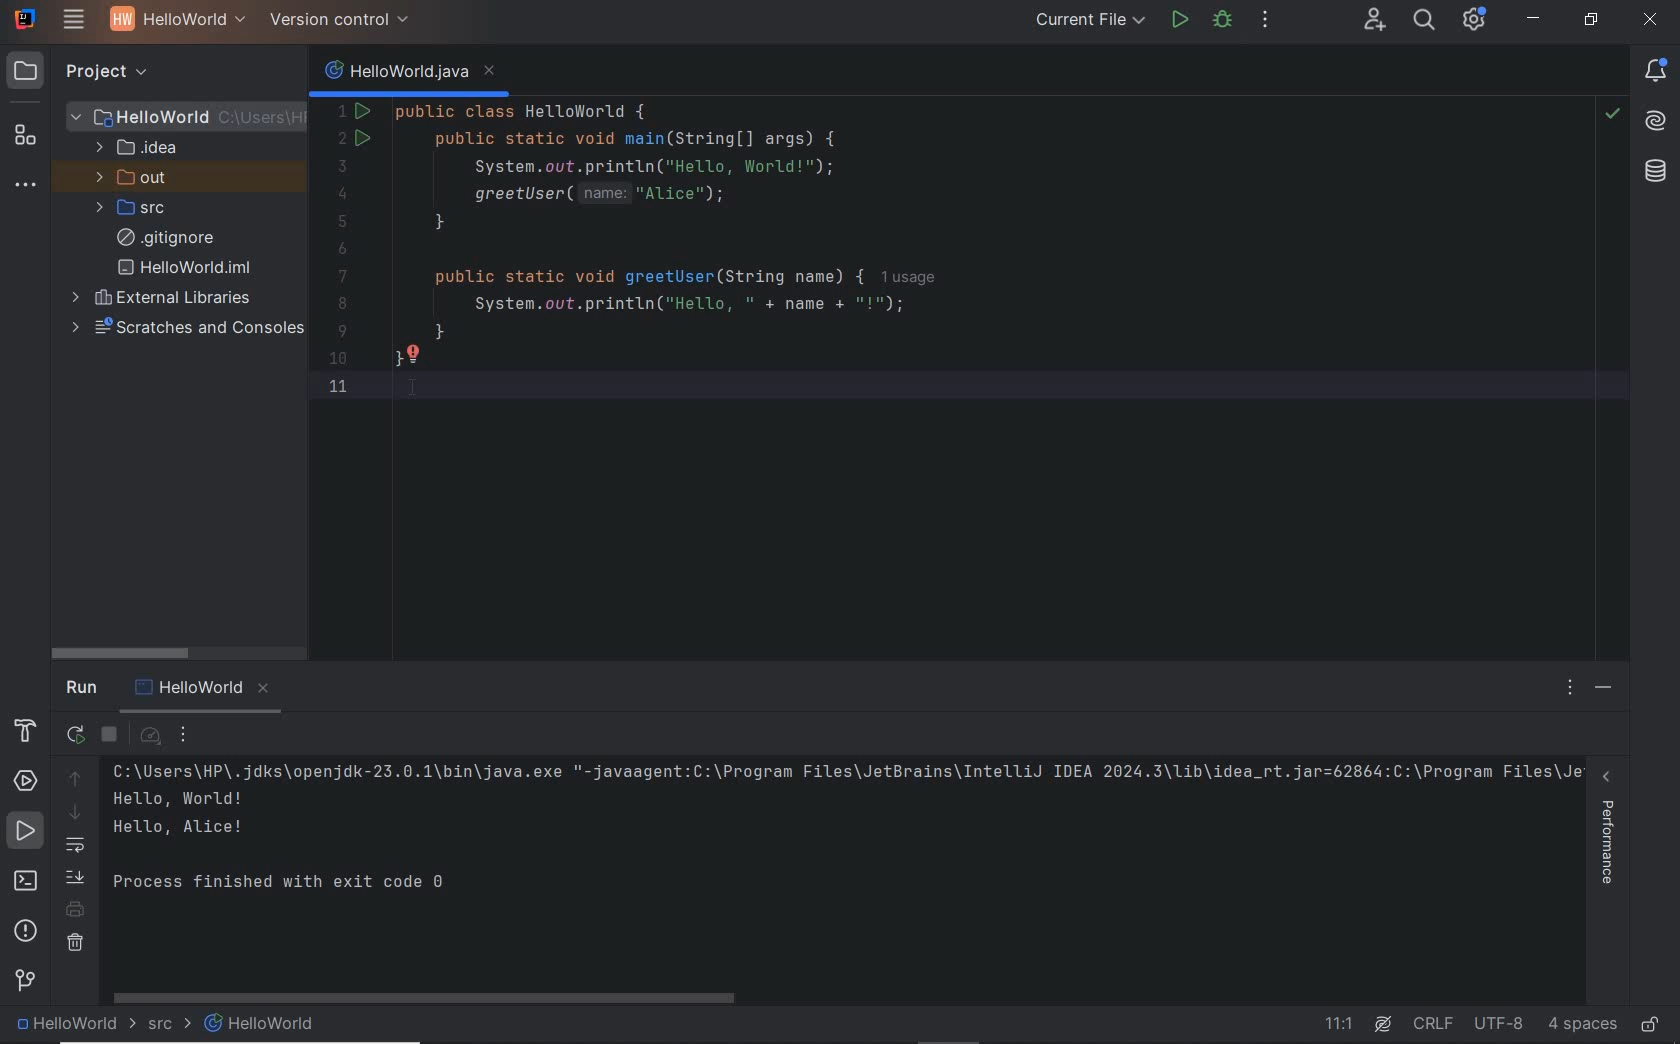  Describe the element at coordinates (1611, 838) in the screenshot. I see `performance` at that location.